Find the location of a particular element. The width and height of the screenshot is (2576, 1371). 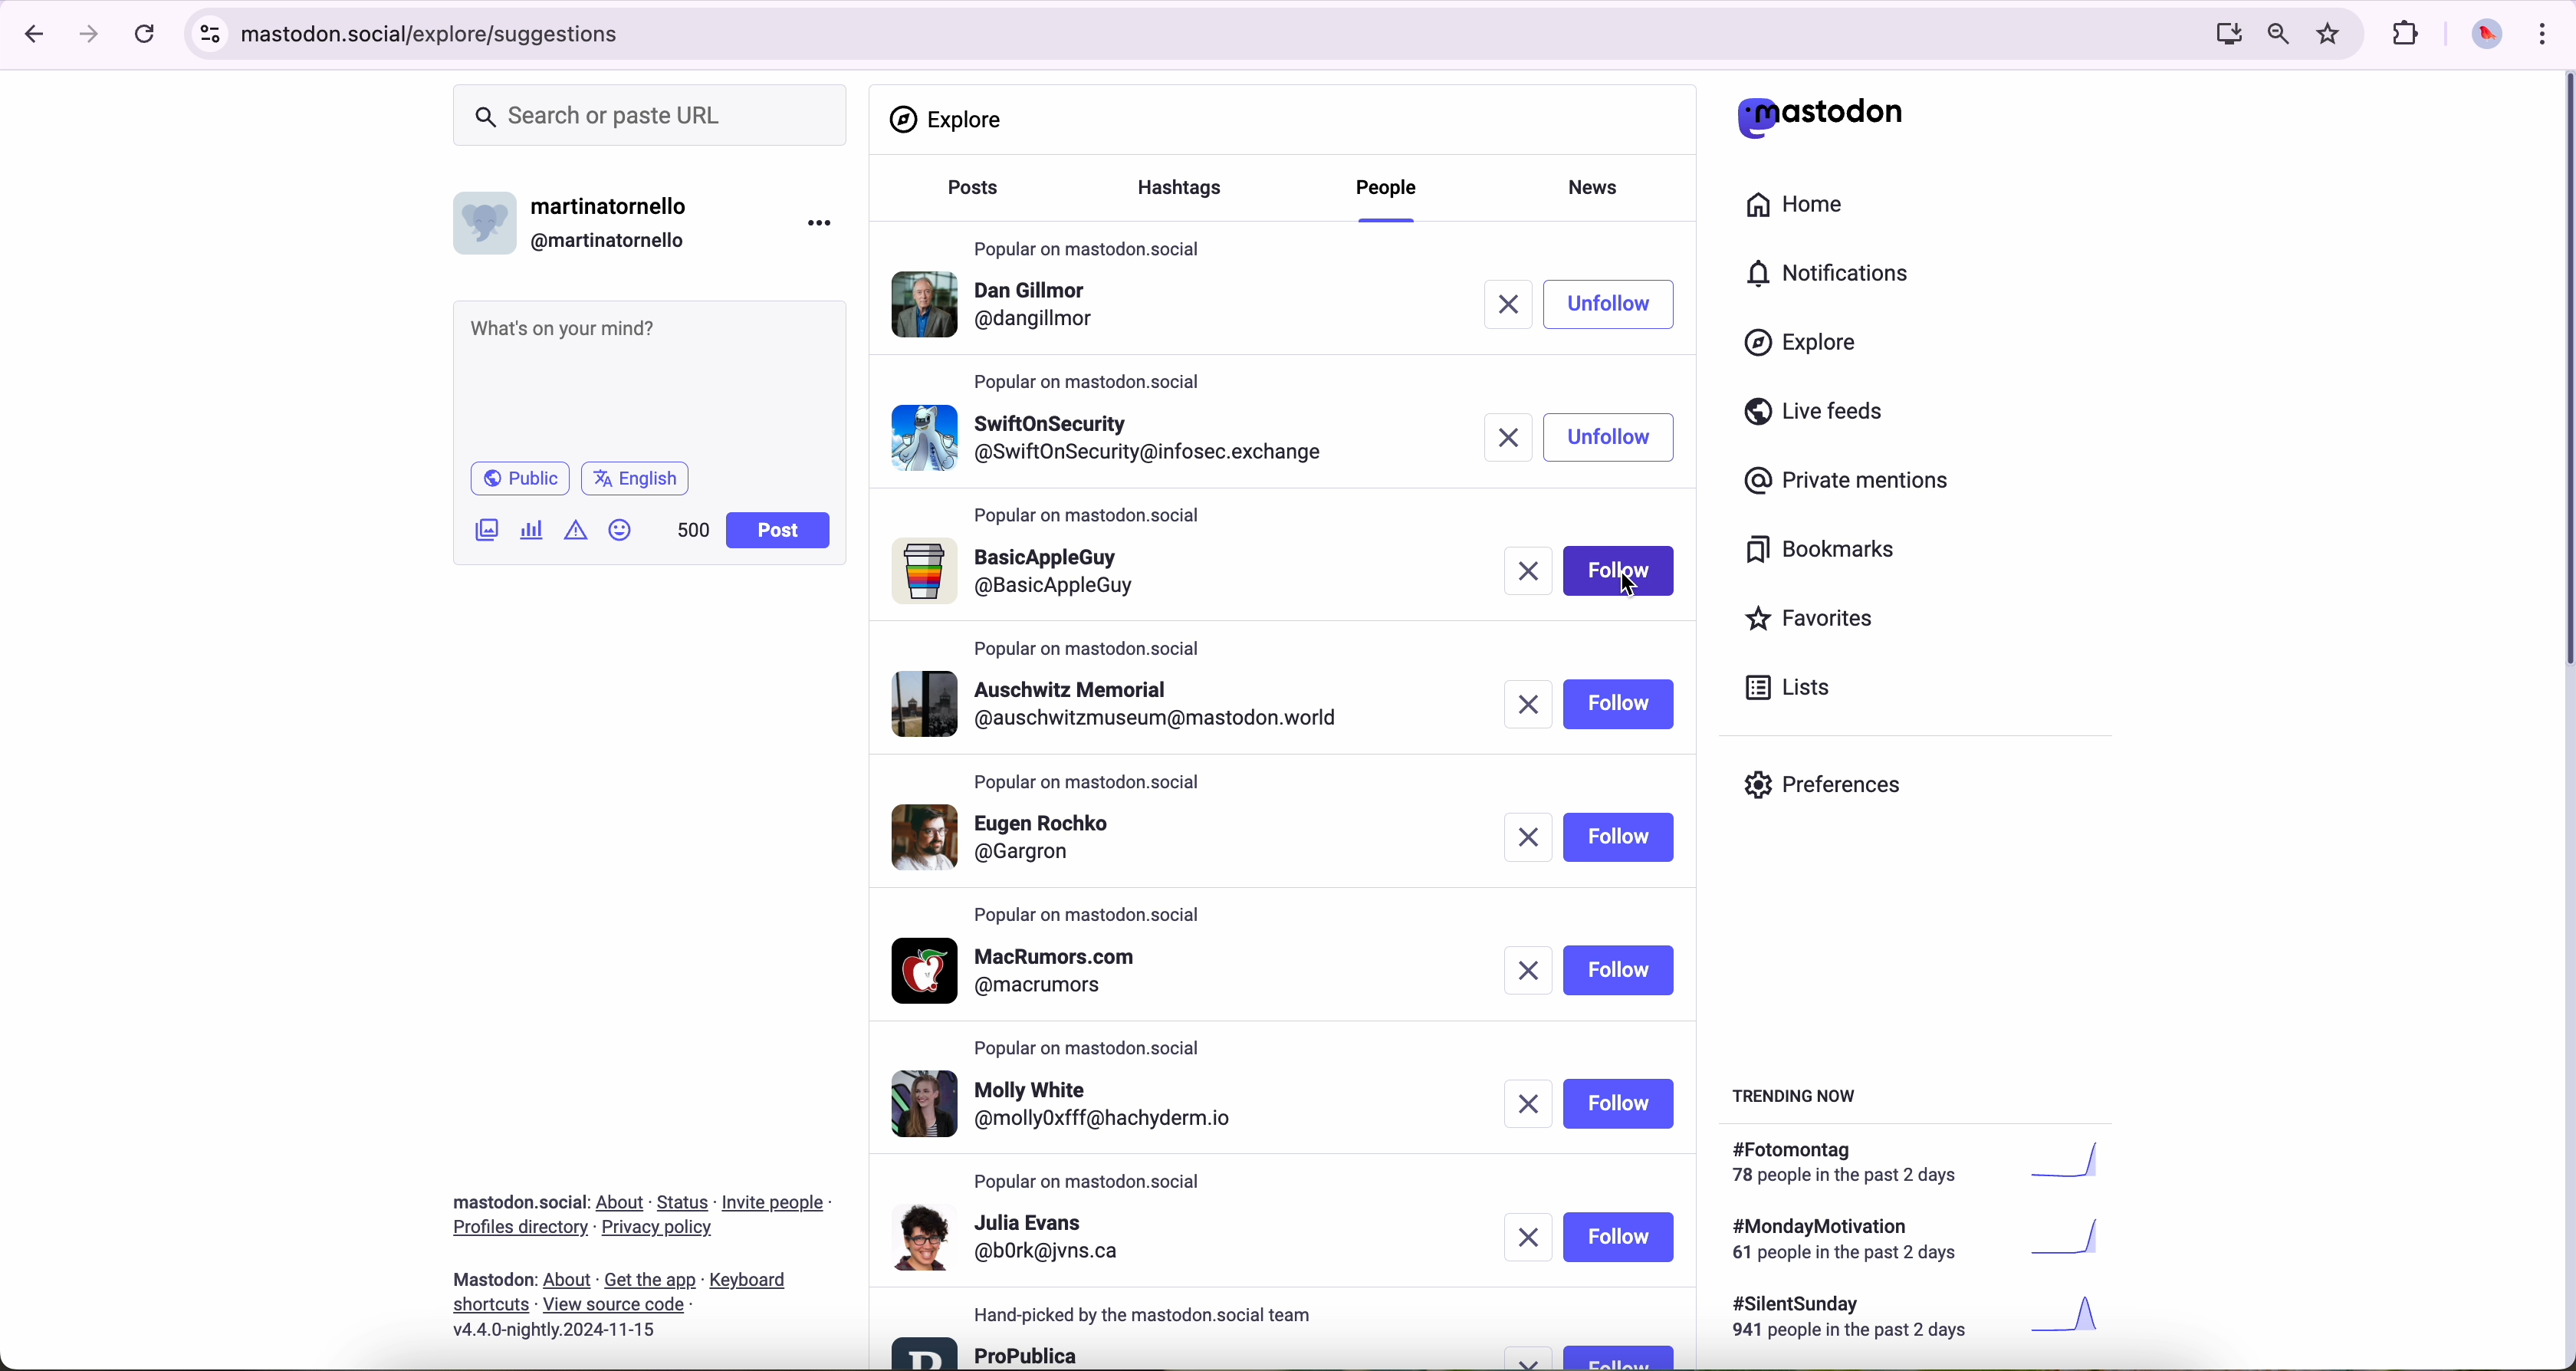

lists is located at coordinates (1780, 687).